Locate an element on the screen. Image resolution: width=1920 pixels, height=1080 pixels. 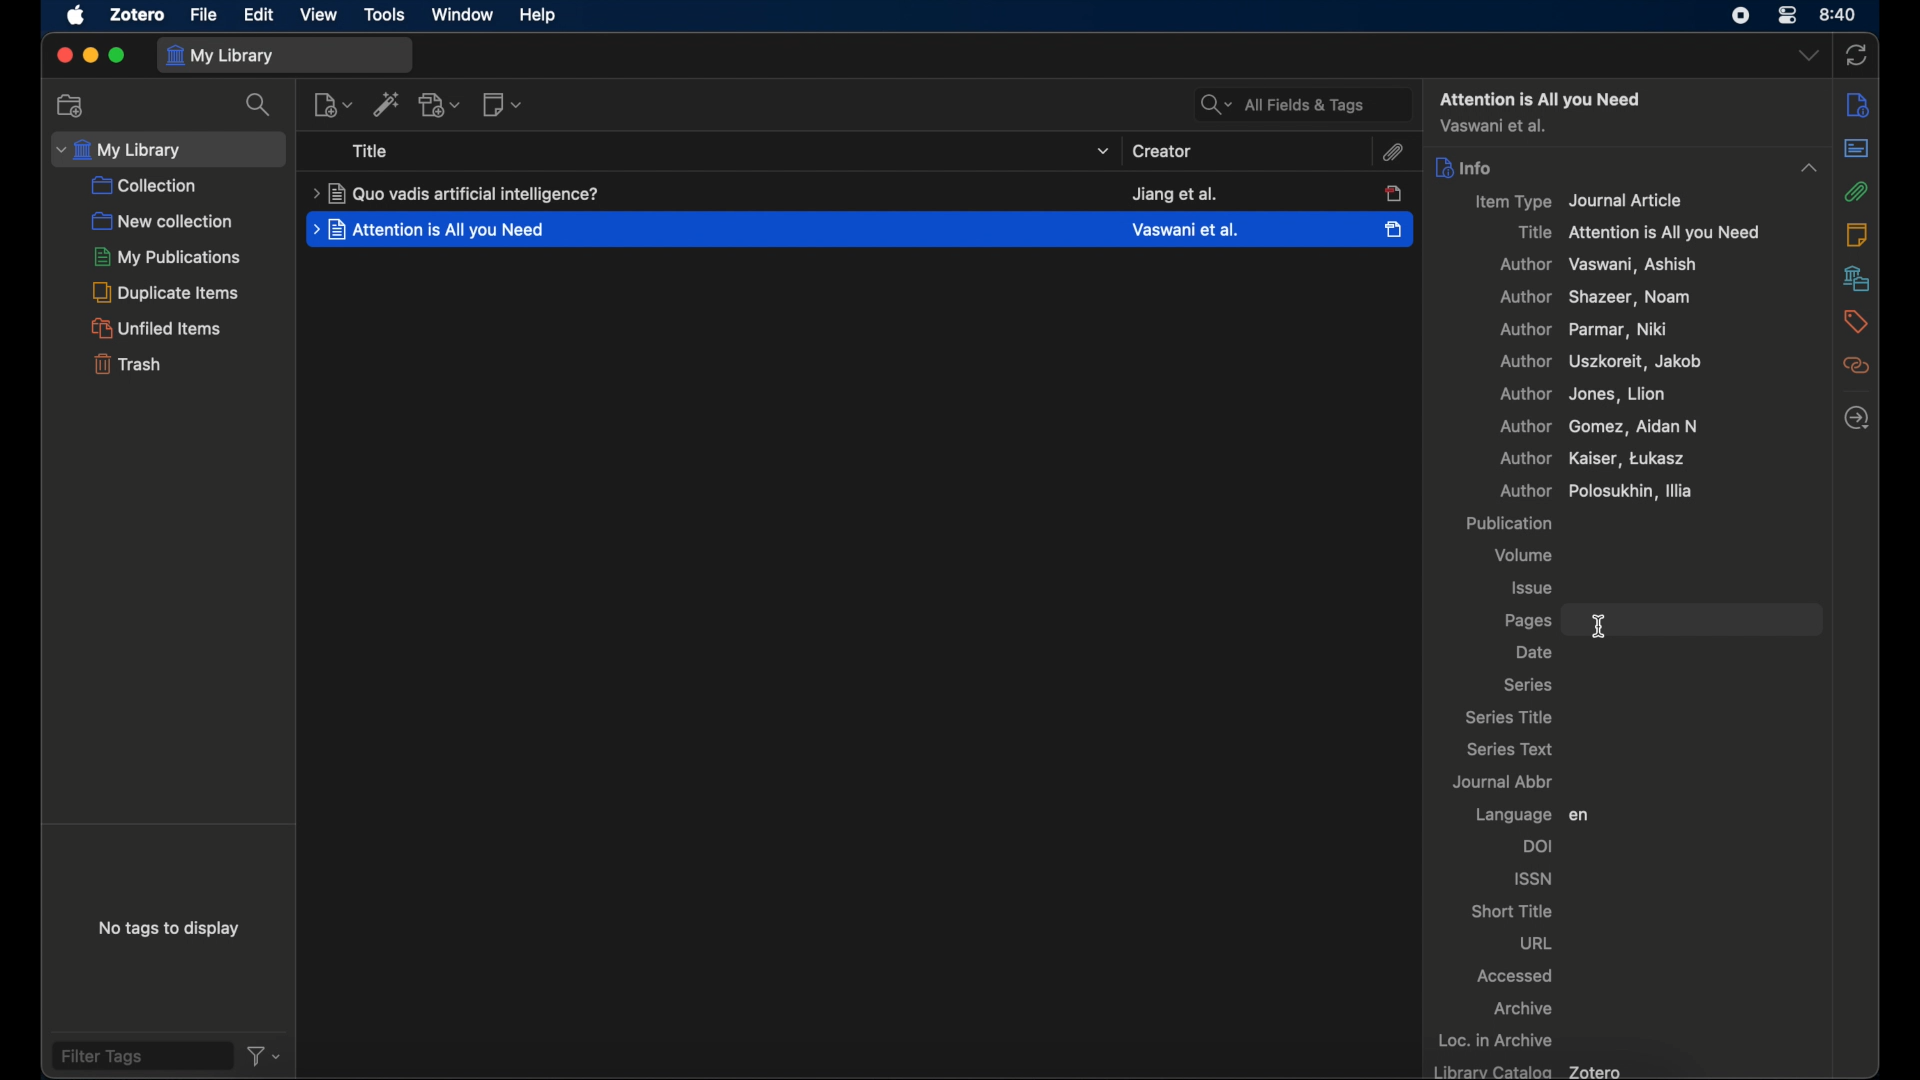
loc. in archive is located at coordinates (1499, 1040).